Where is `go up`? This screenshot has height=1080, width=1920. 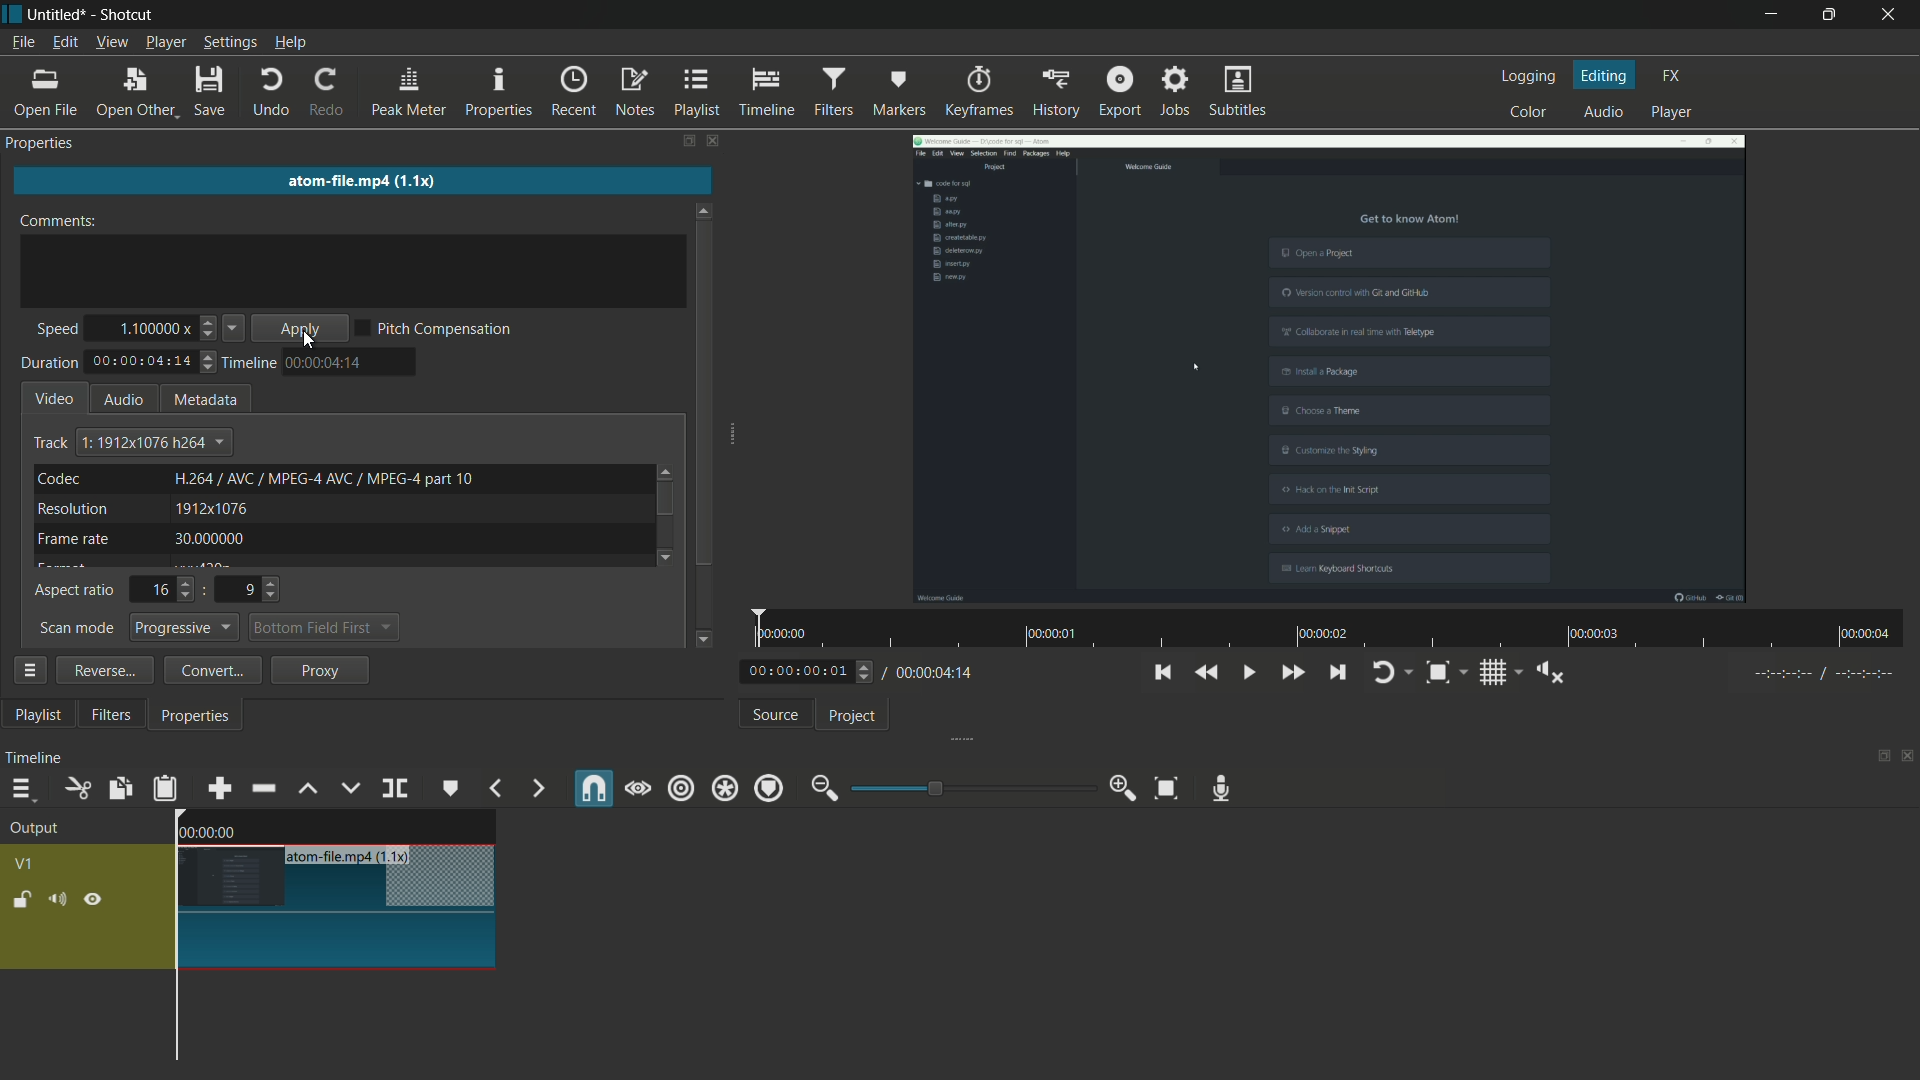 go up is located at coordinates (705, 205).